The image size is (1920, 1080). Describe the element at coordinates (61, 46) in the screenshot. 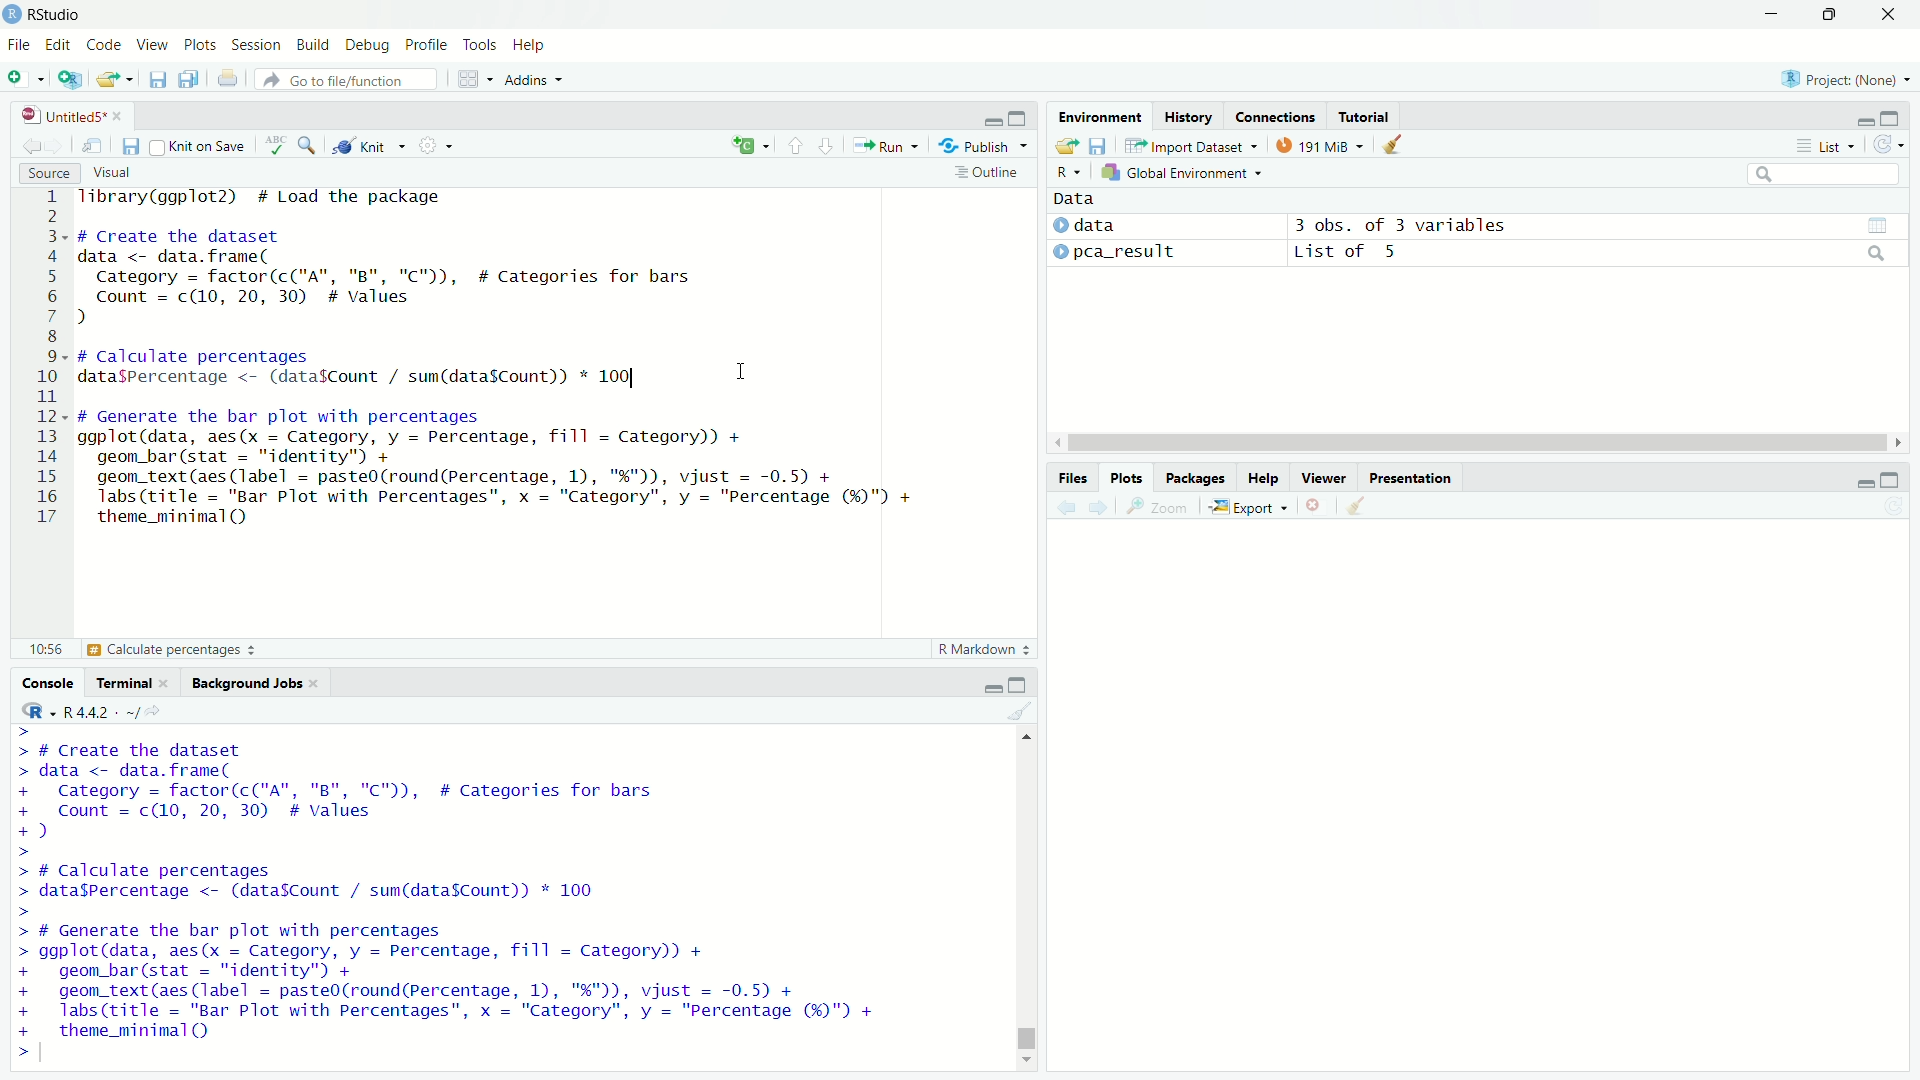

I see `Edit` at that location.